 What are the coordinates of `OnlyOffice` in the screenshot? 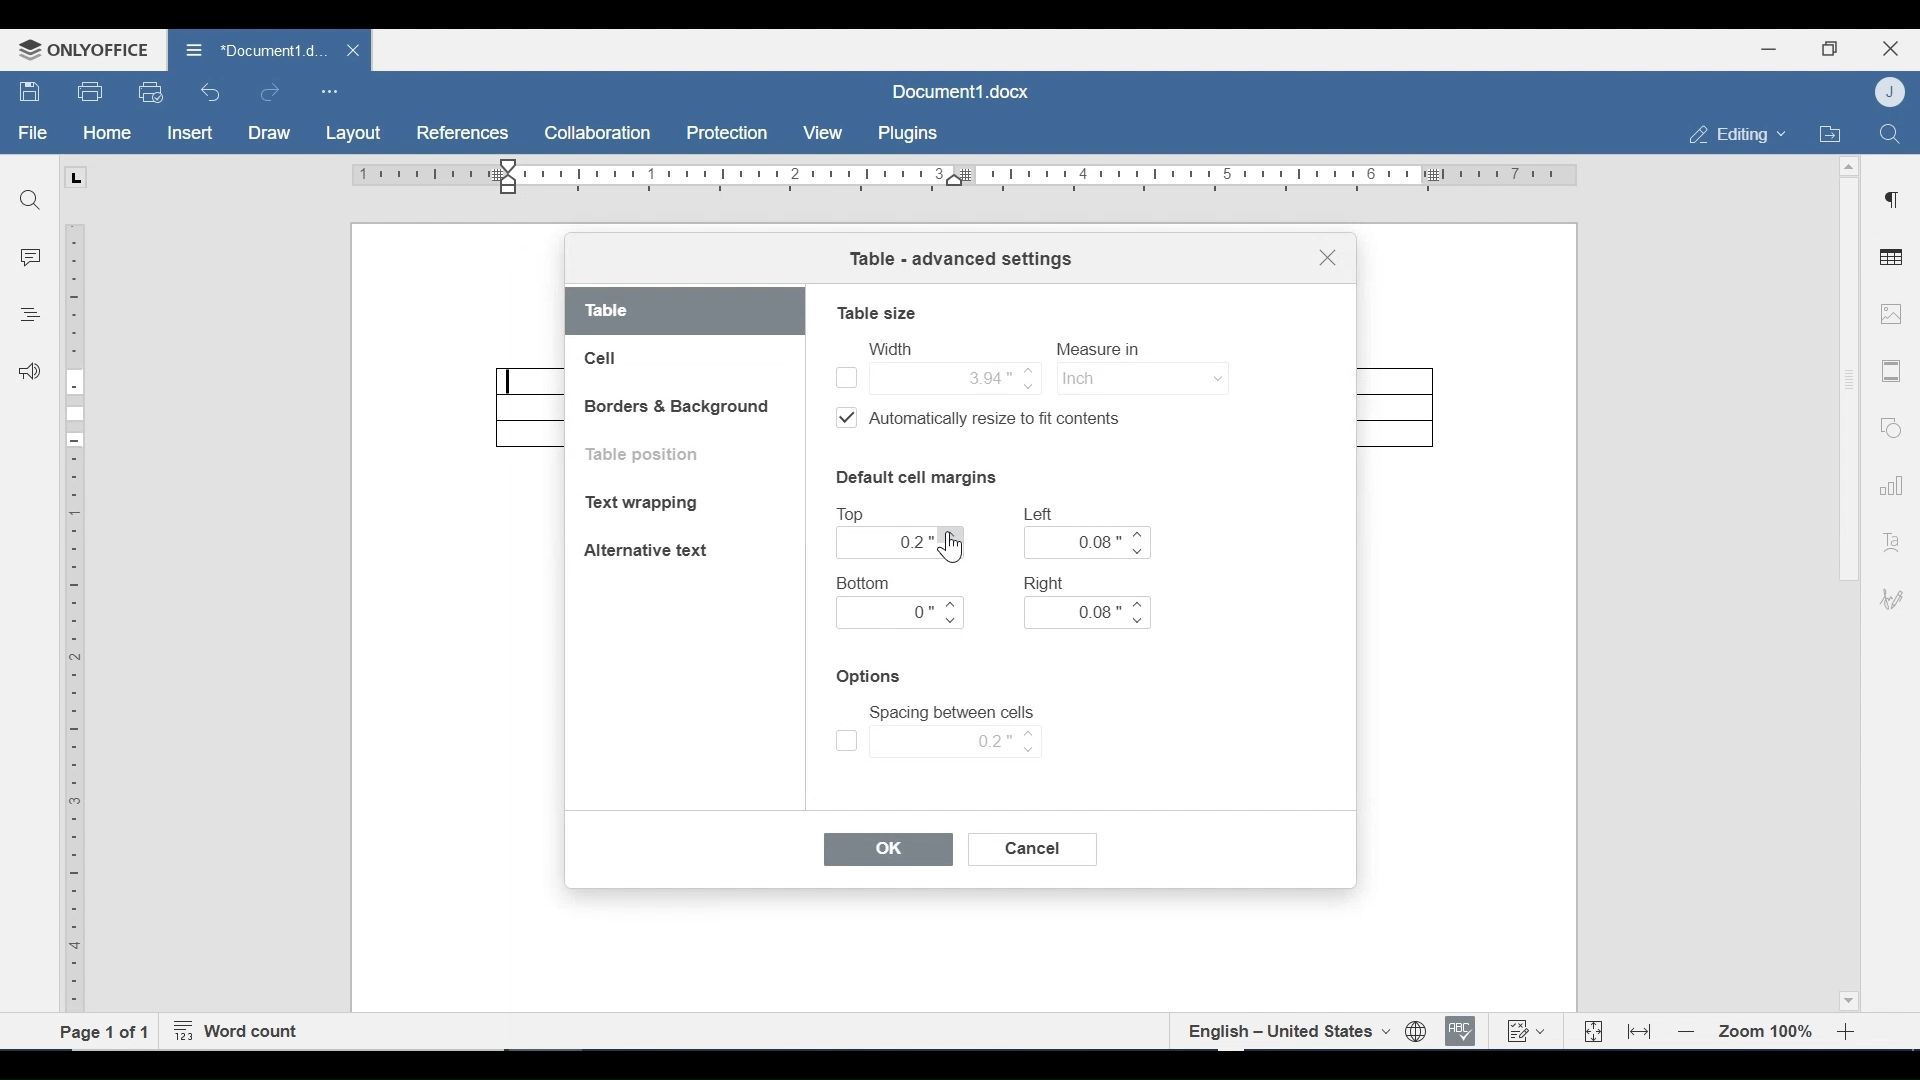 It's located at (80, 49).